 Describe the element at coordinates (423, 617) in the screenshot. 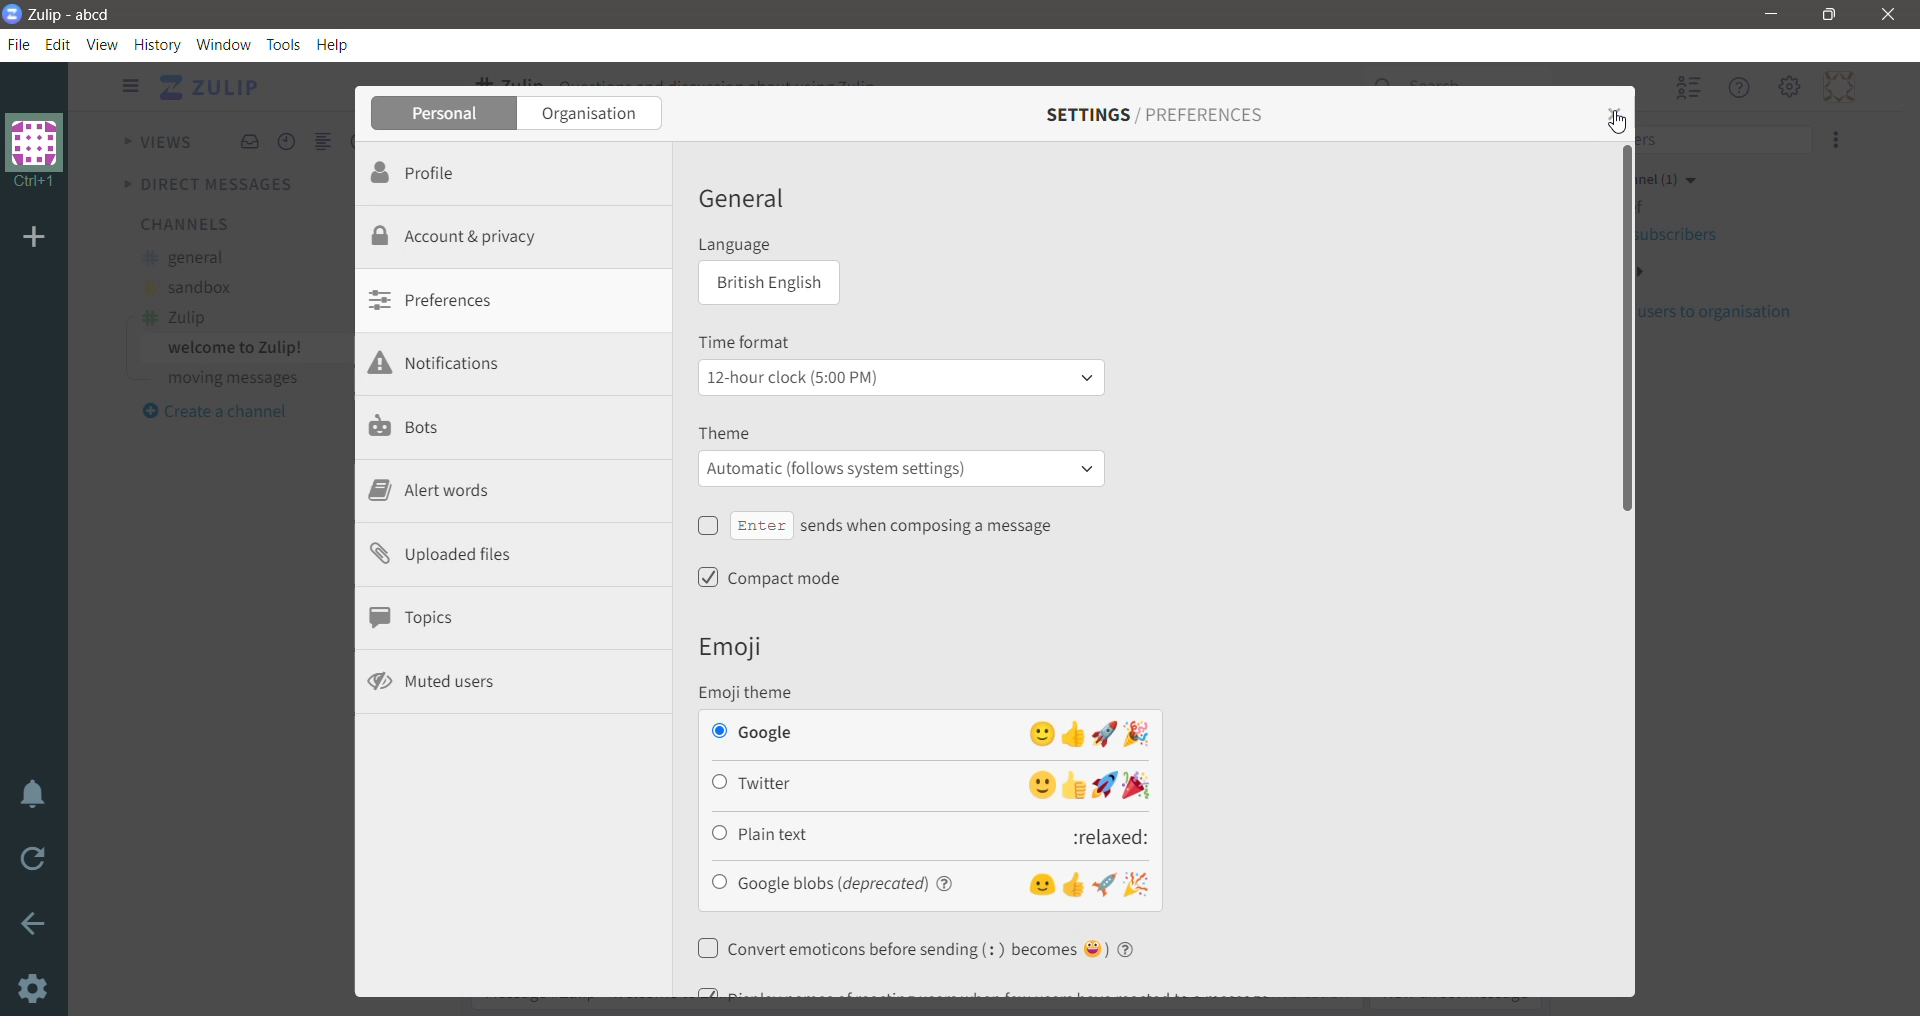

I see `Topics` at that location.